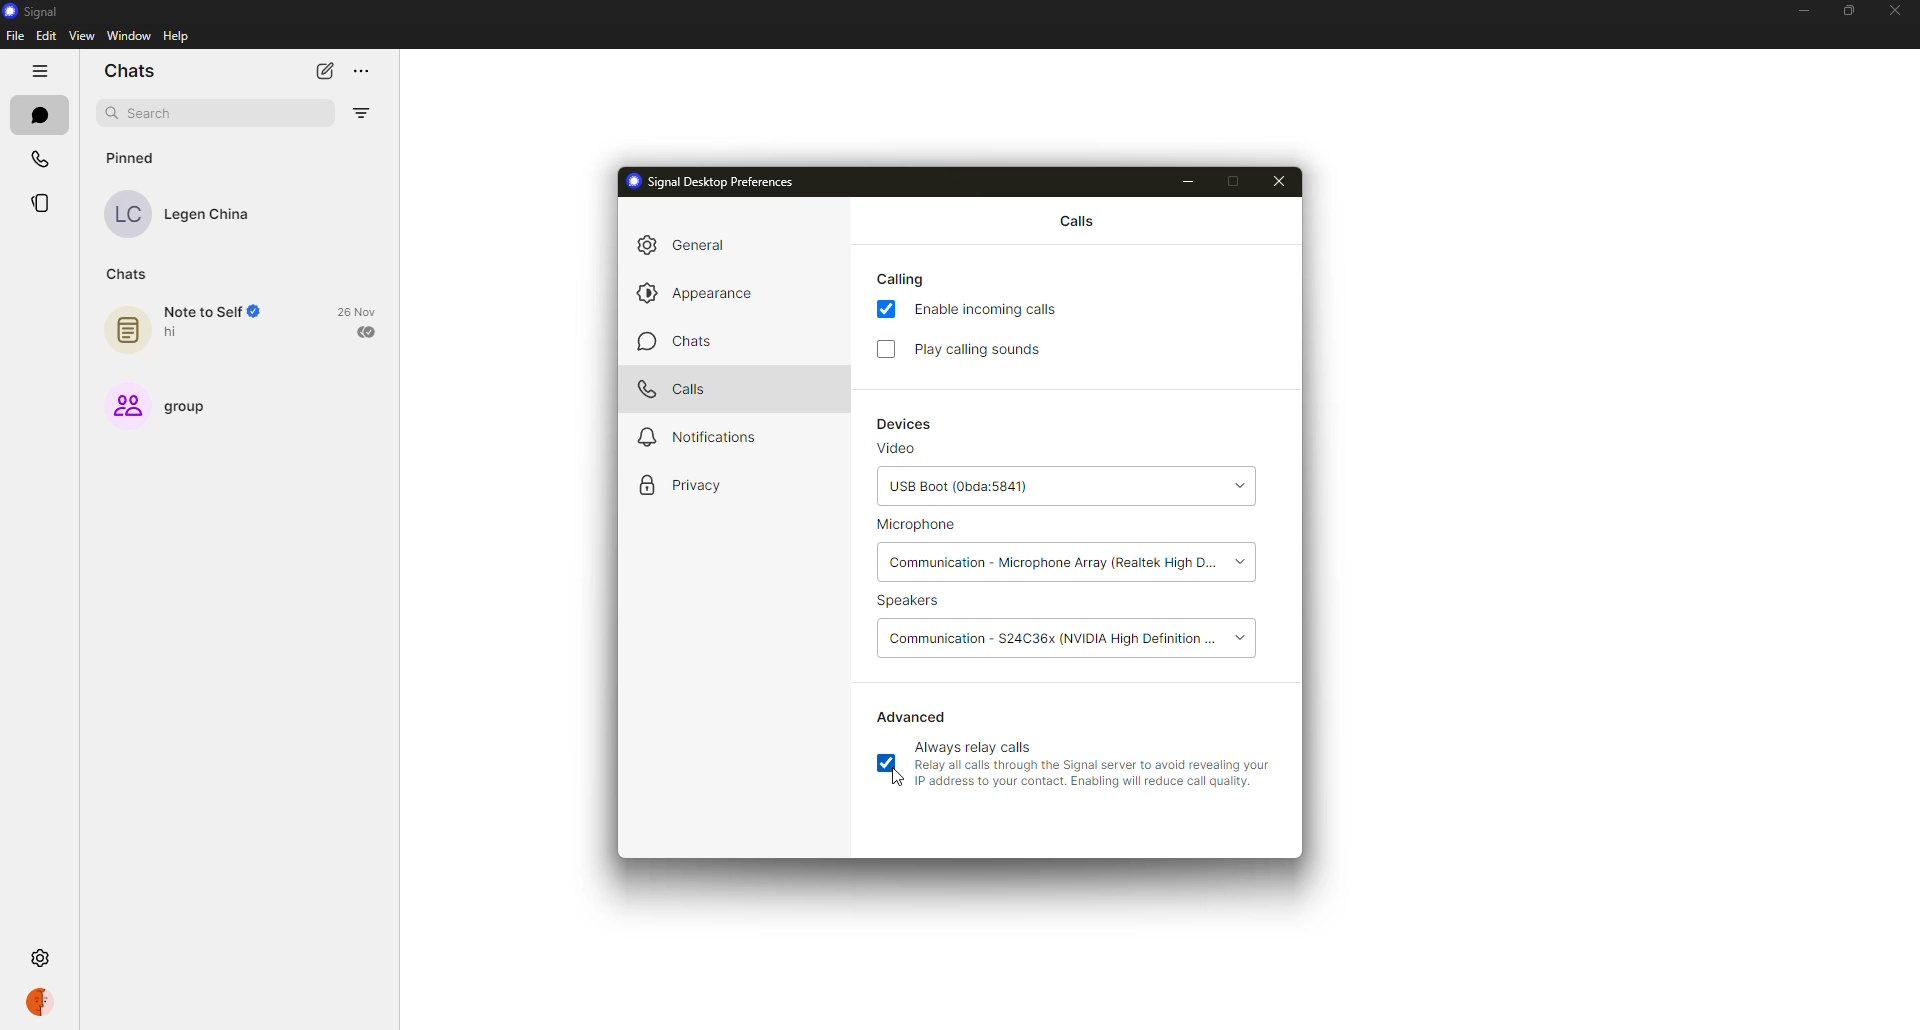 Image resolution: width=1920 pixels, height=1030 pixels. Describe the element at coordinates (906, 425) in the screenshot. I see `devices` at that location.